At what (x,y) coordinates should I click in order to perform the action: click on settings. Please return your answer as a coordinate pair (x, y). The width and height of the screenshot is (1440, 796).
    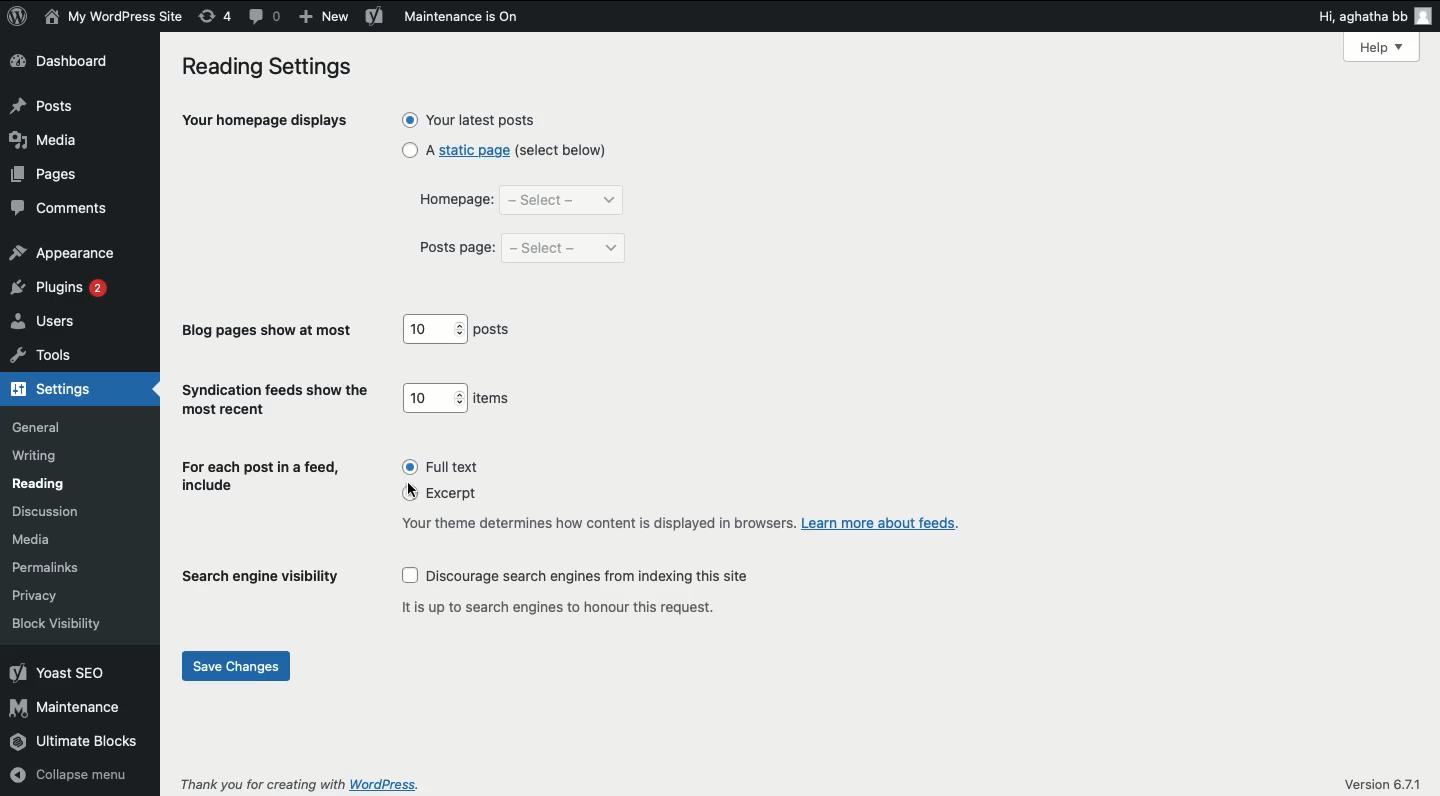
    Looking at the image, I should click on (52, 390).